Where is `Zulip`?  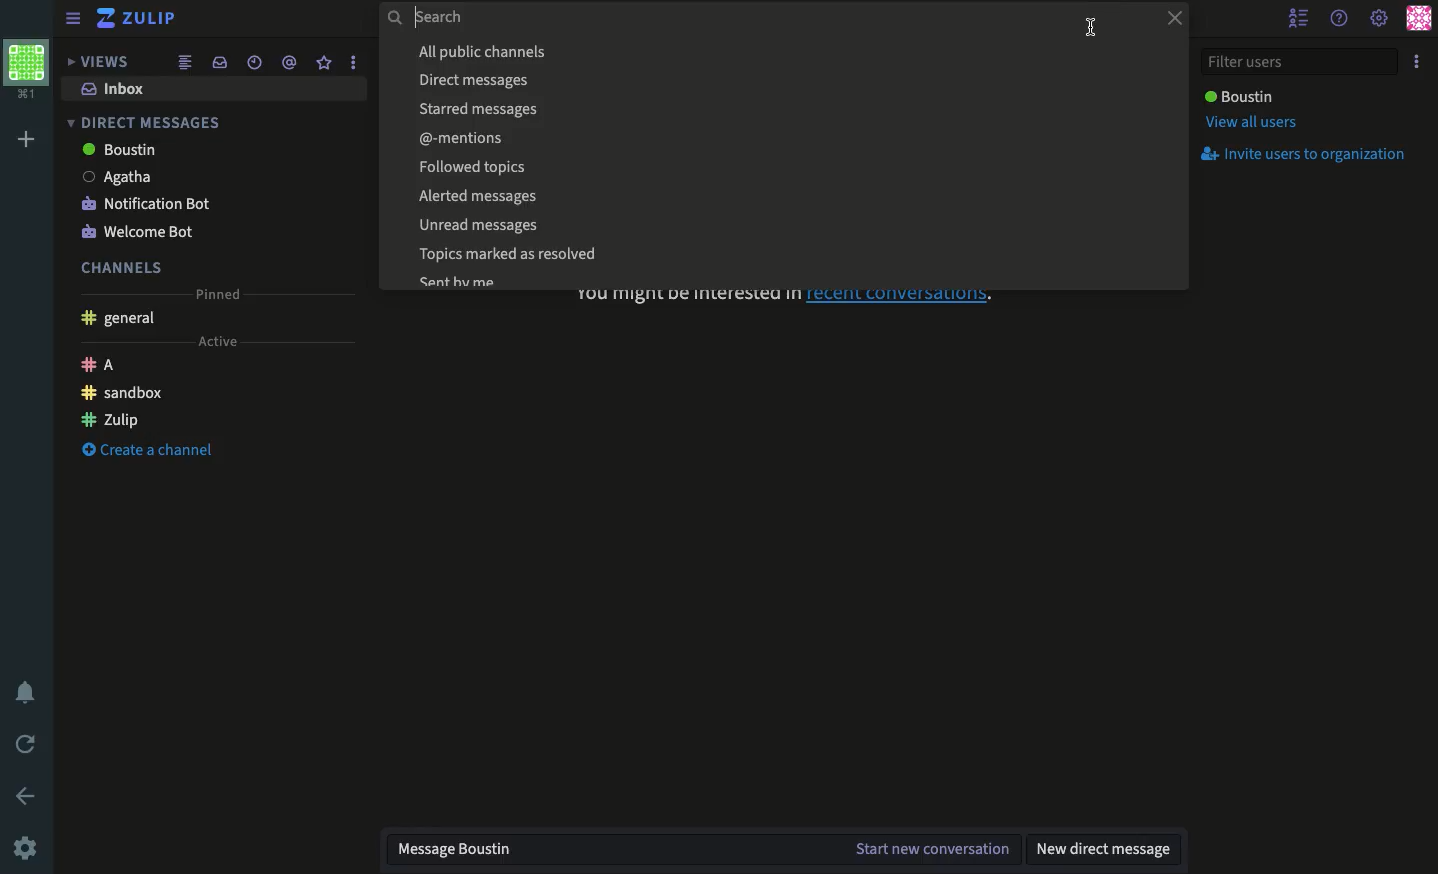 Zulip is located at coordinates (113, 420).